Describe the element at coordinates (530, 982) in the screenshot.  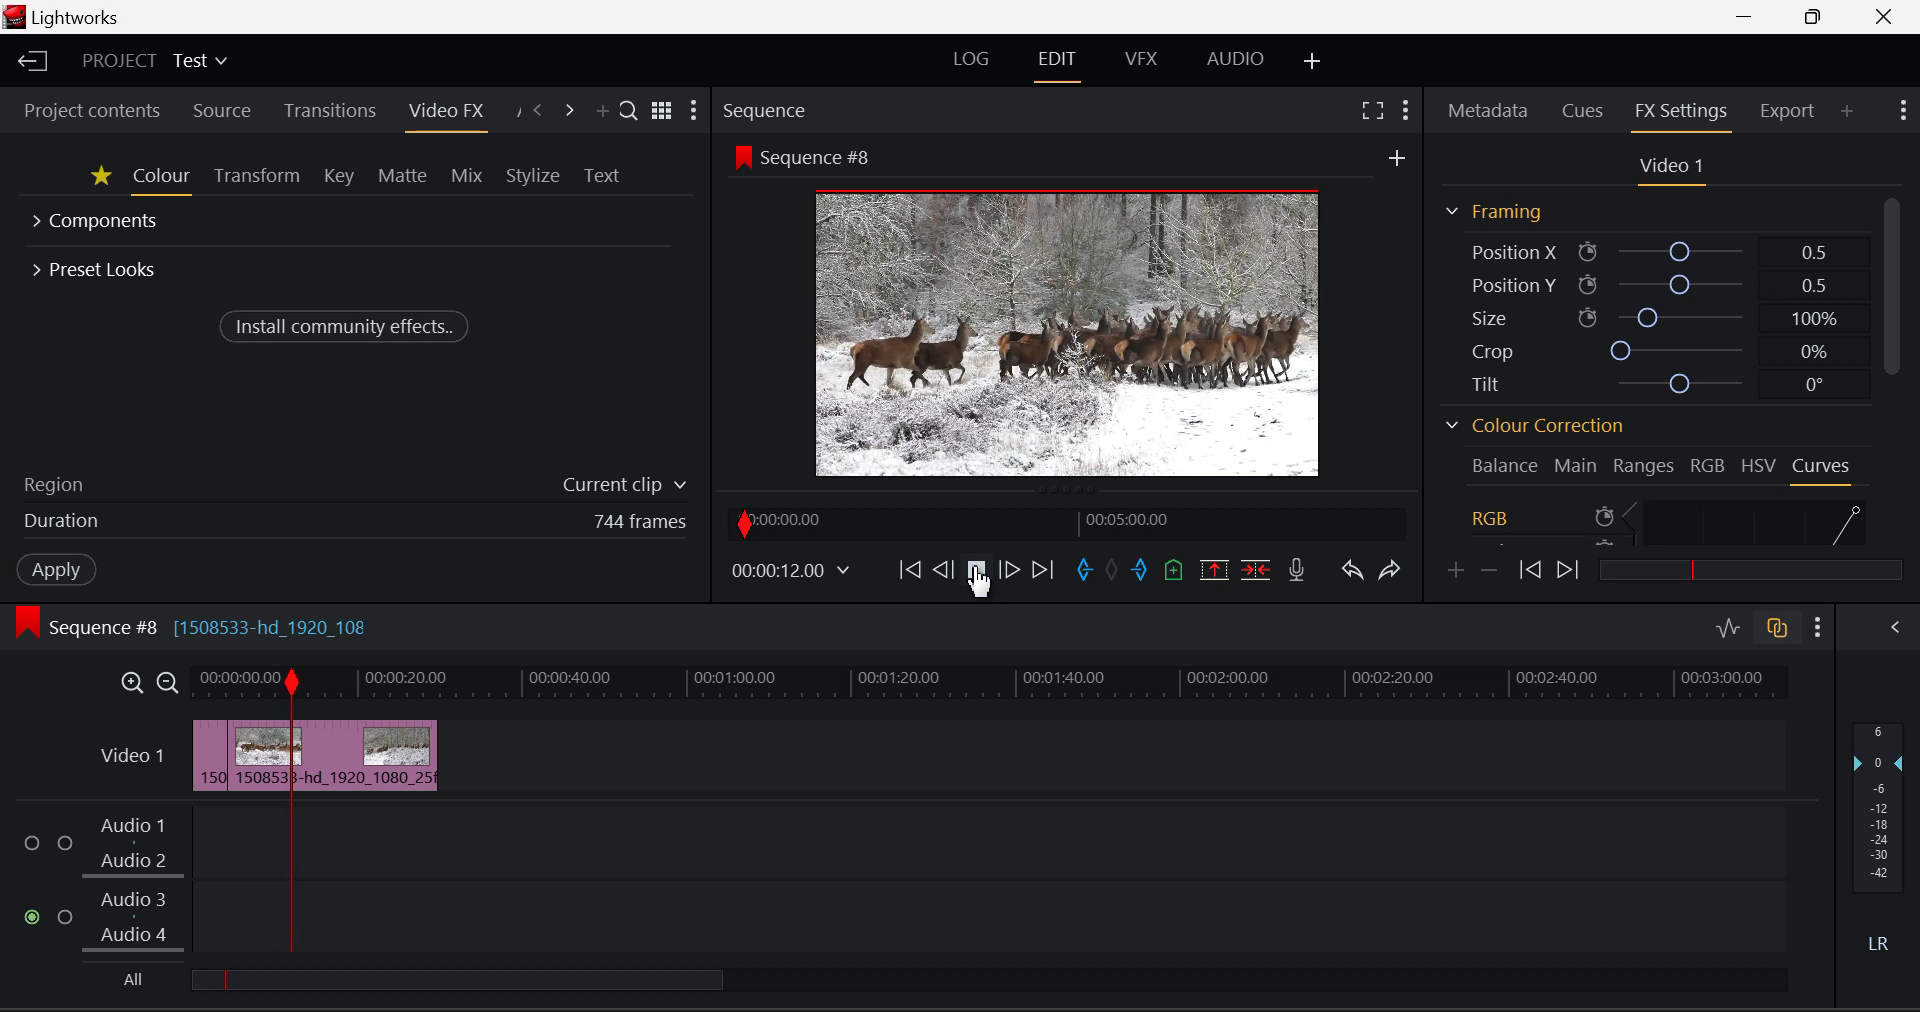
I see `all` at that location.